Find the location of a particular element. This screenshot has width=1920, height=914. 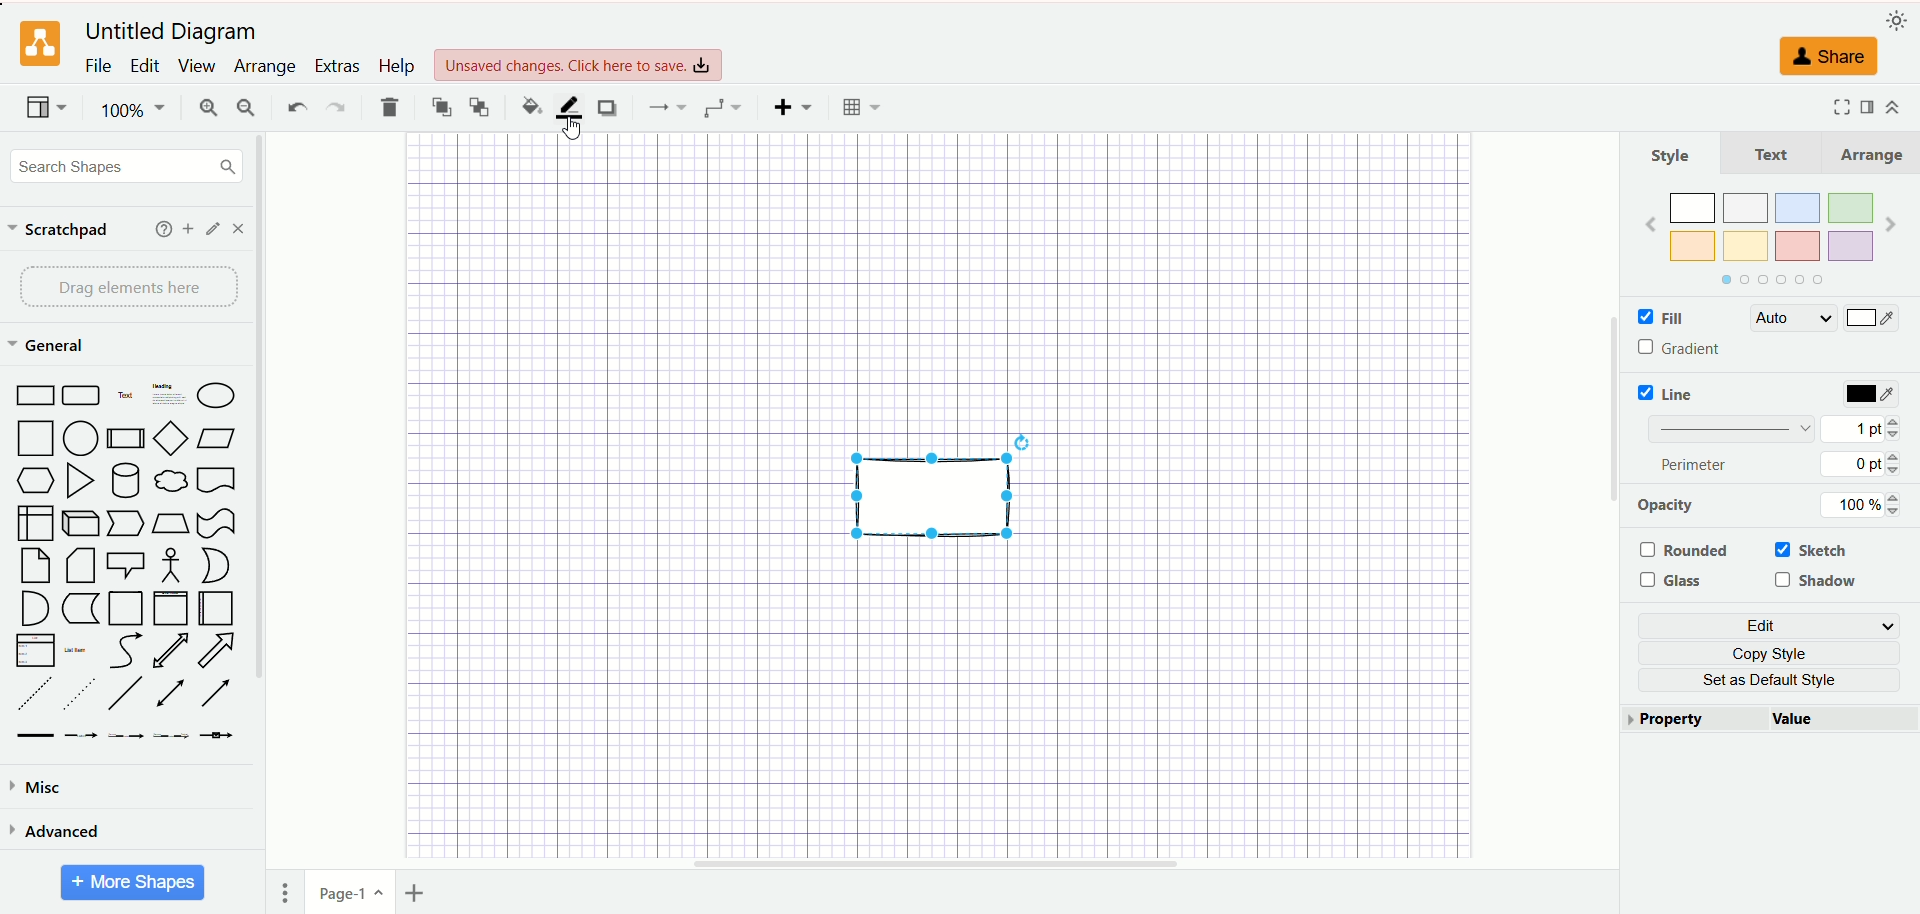

color is located at coordinates (1869, 392).